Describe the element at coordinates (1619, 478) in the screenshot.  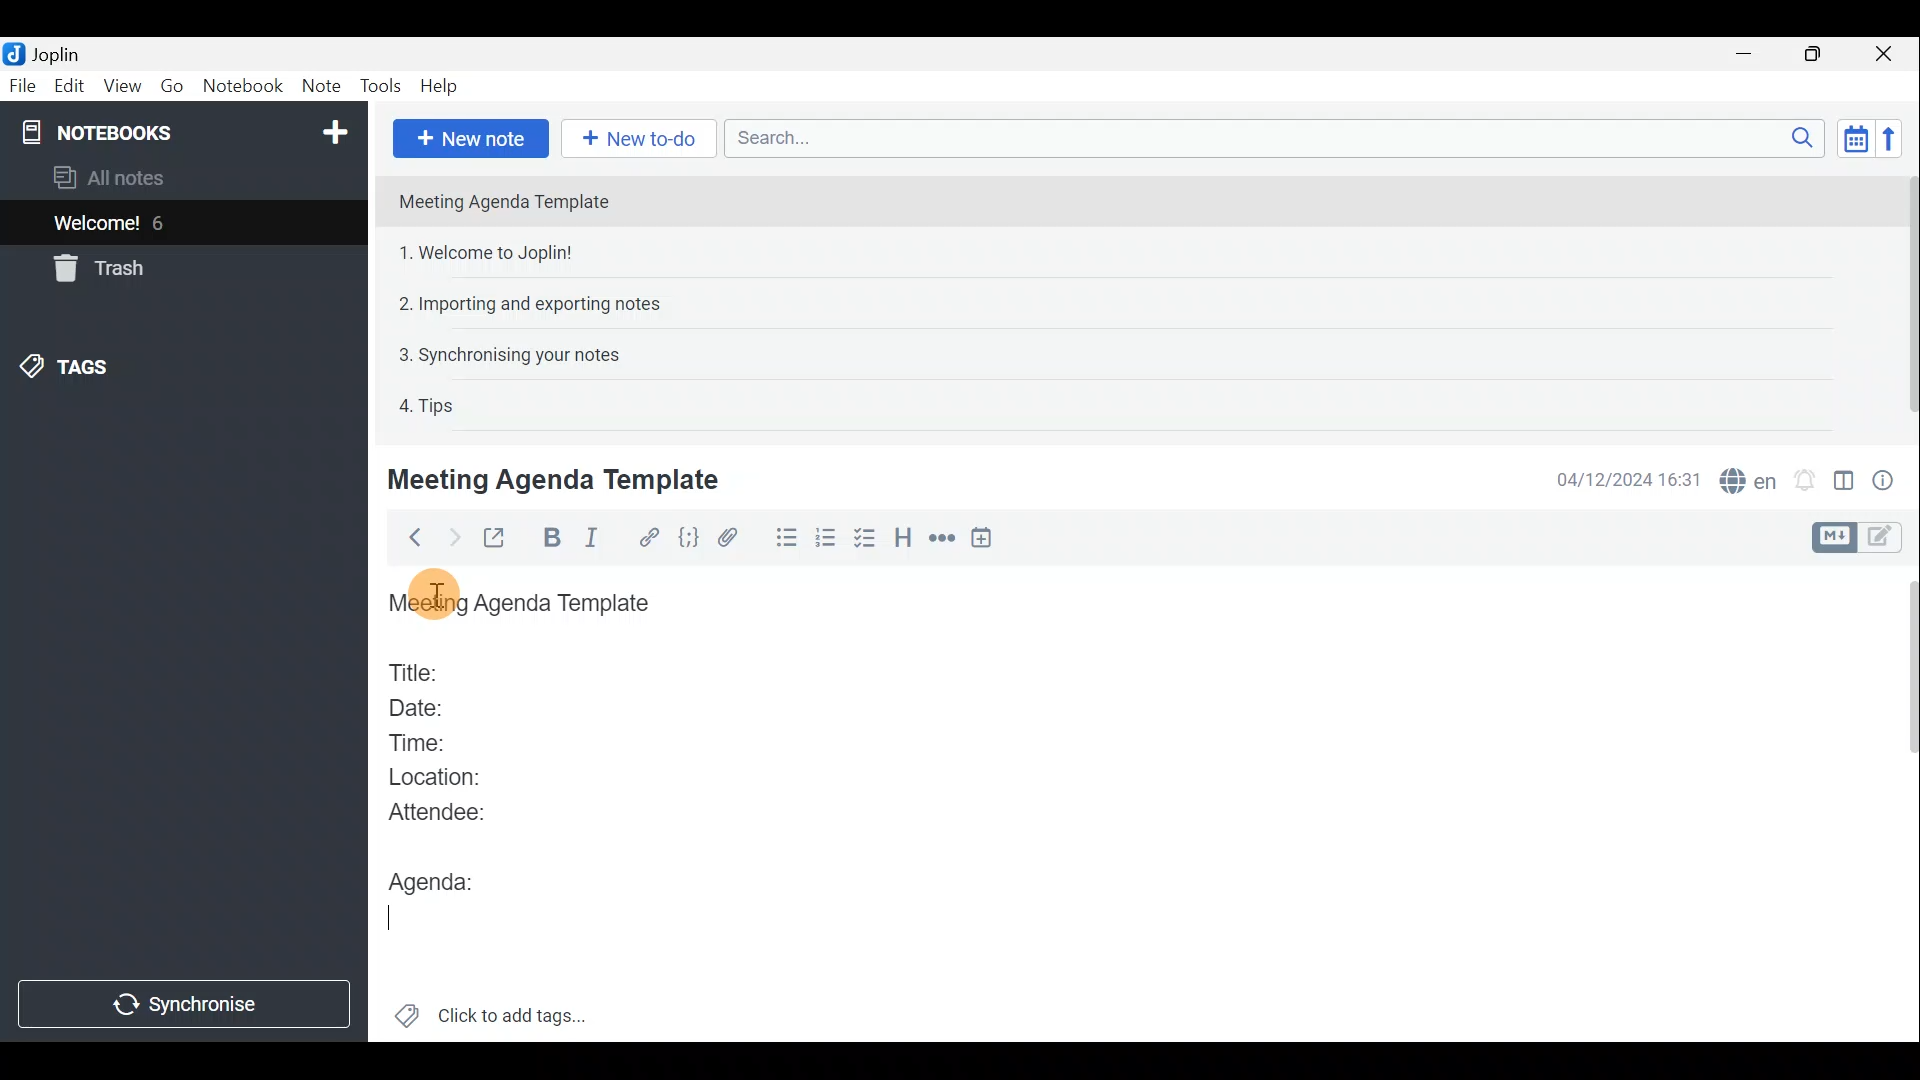
I see `04/12/2024 16:31` at that location.